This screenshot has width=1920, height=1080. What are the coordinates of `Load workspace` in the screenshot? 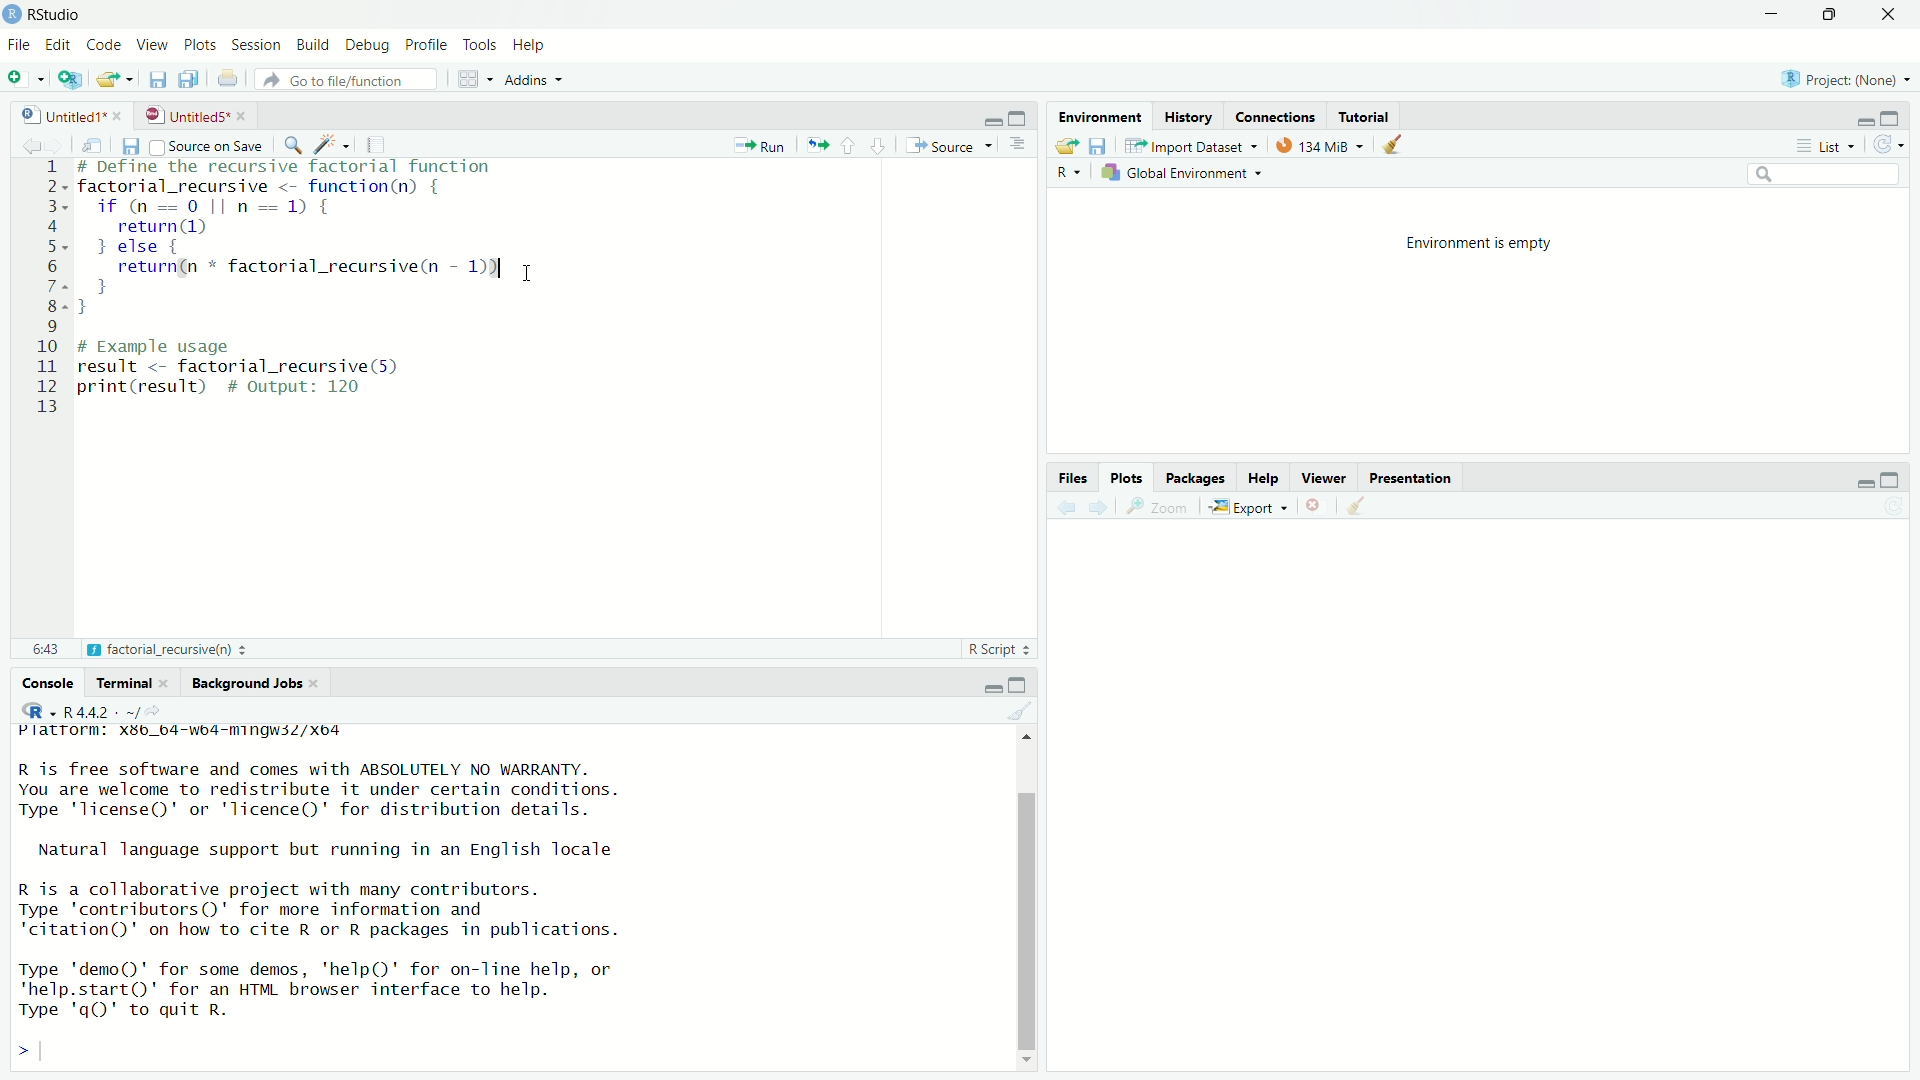 It's located at (1064, 144).